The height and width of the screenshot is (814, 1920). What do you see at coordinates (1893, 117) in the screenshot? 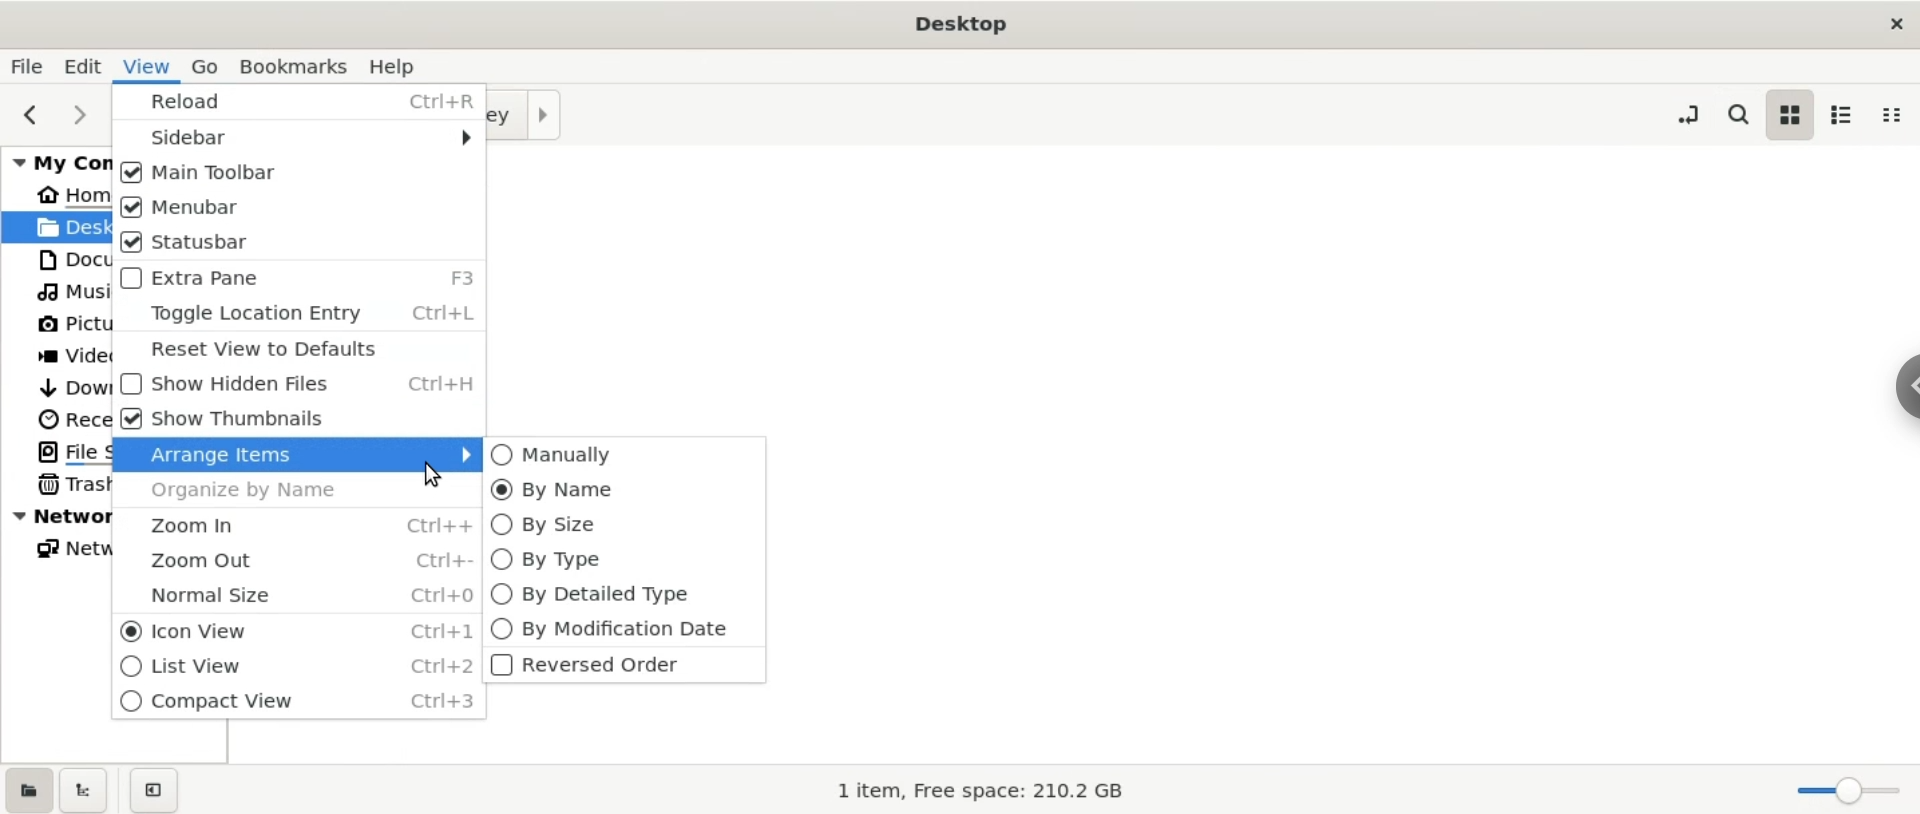
I see `compact view` at bounding box center [1893, 117].